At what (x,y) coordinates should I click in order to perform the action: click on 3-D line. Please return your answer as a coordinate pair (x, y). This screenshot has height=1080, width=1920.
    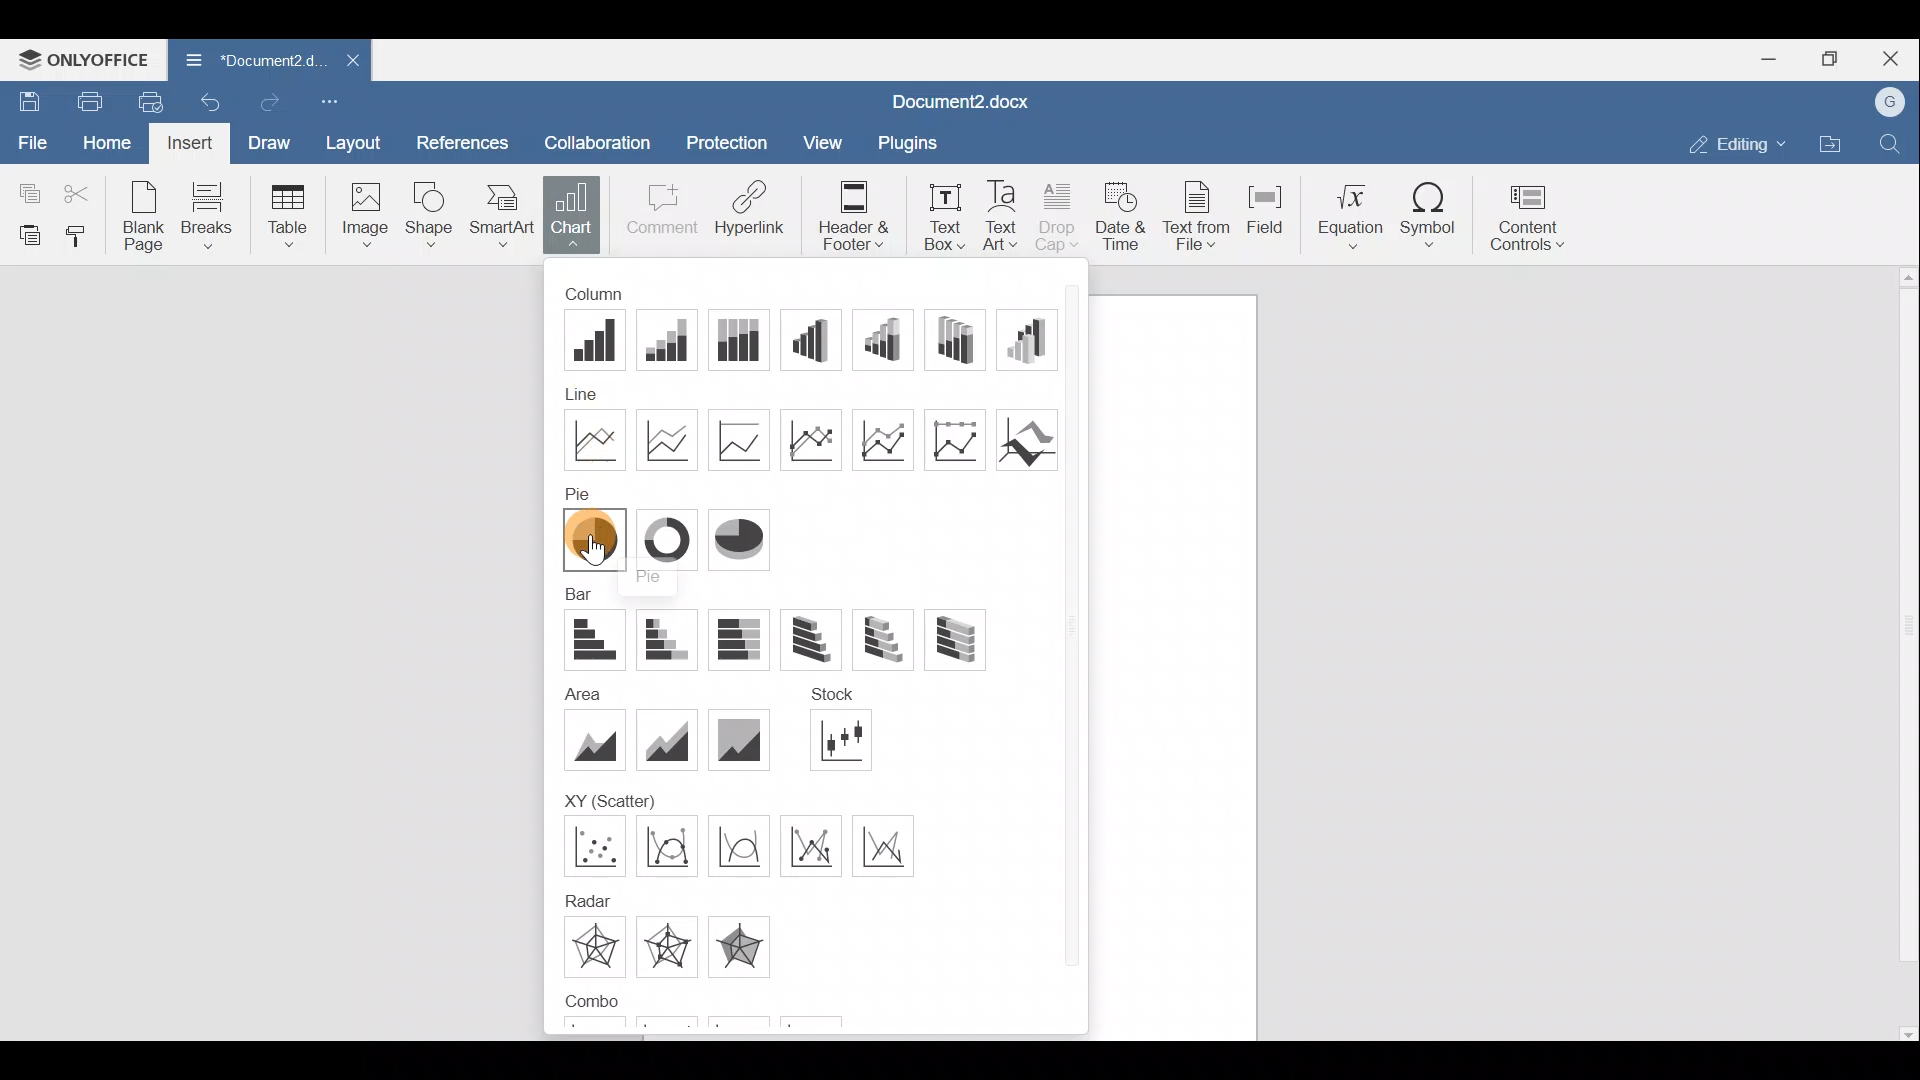
    Looking at the image, I should click on (1022, 437).